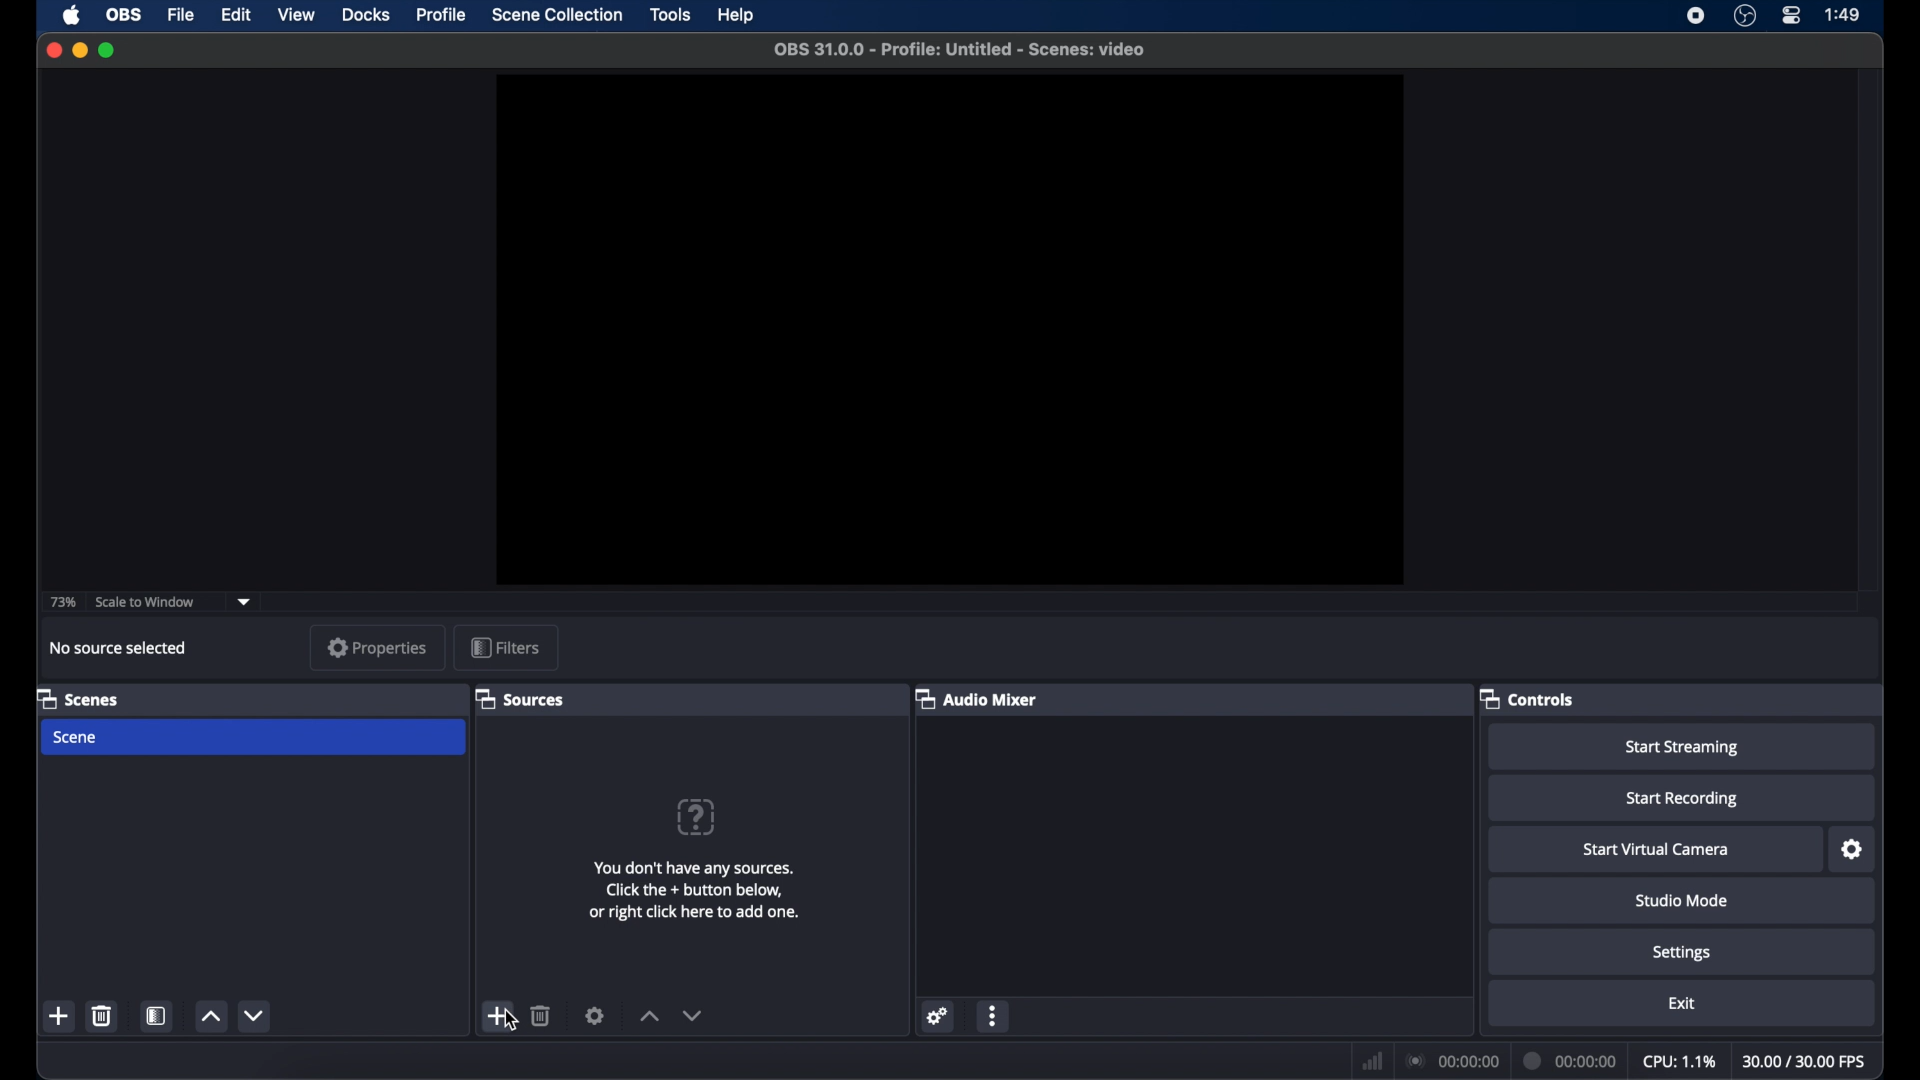 The width and height of the screenshot is (1920, 1080). Describe the element at coordinates (694, 1014) in the screenshot. I see `decrement` at that location.